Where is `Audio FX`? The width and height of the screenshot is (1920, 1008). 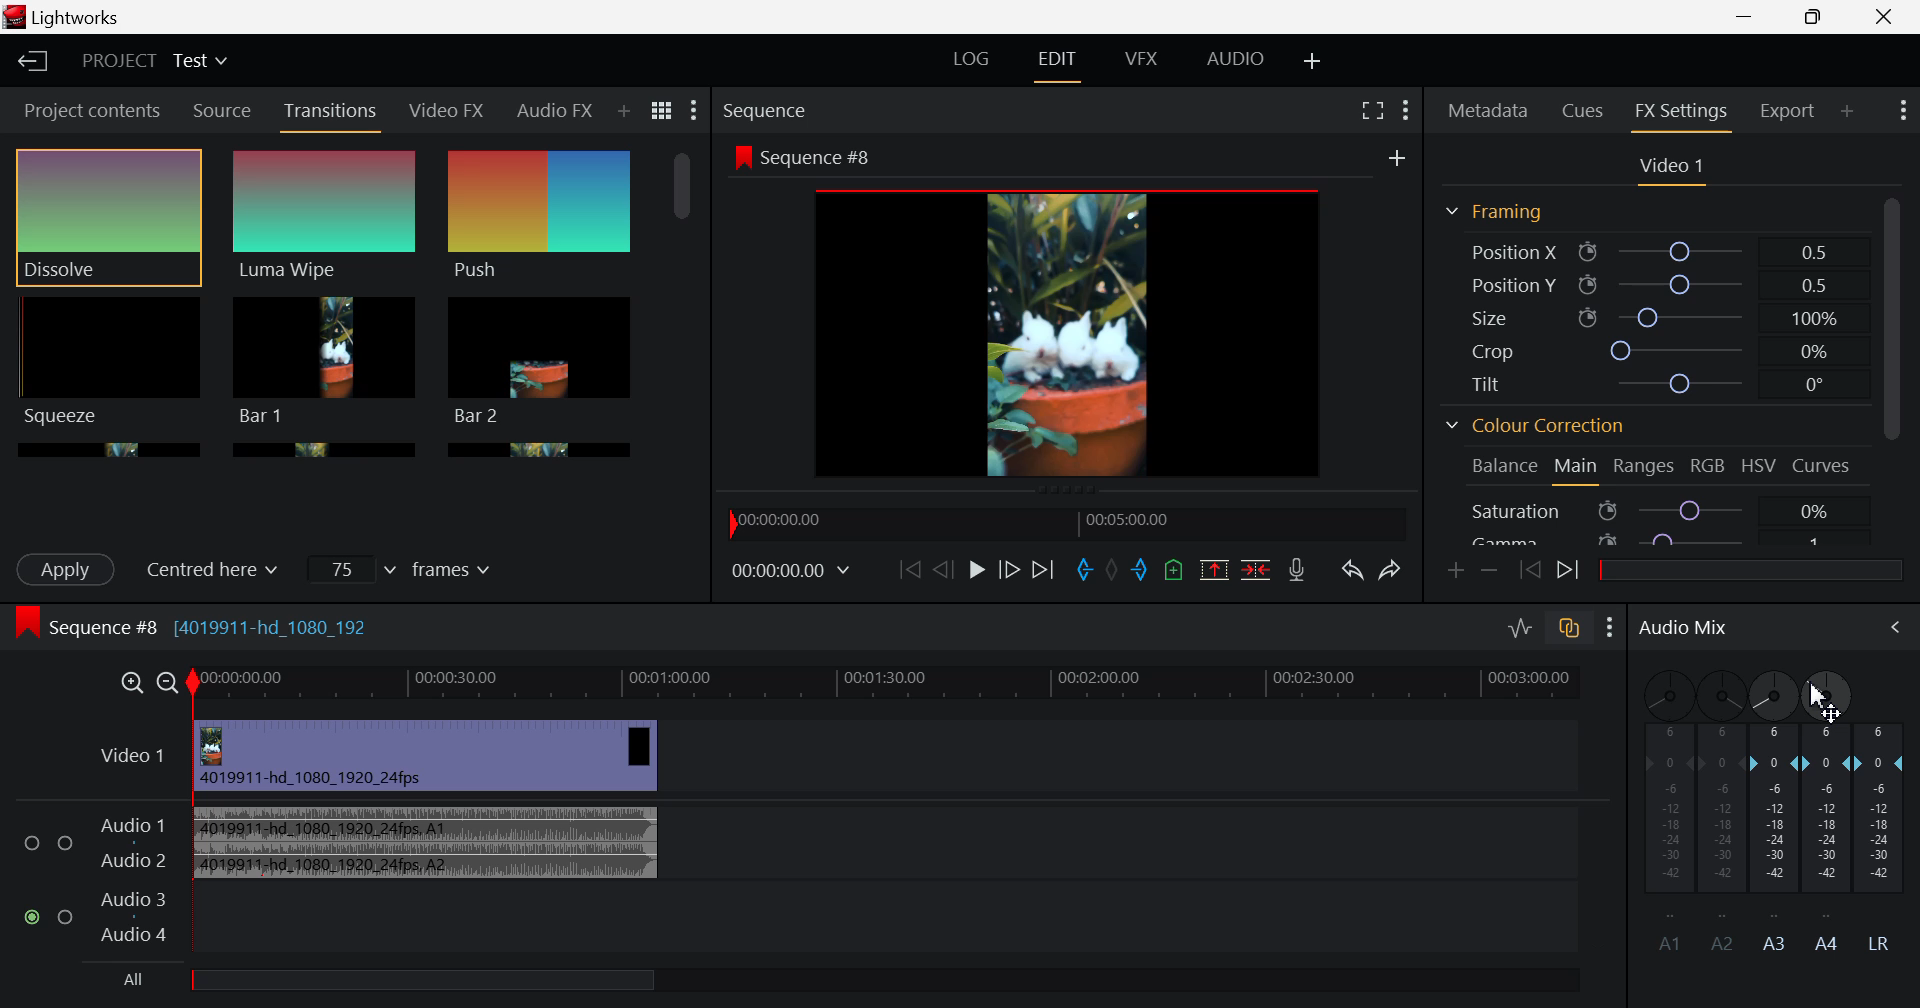
Audio FX is located at coordinates (553, 114).